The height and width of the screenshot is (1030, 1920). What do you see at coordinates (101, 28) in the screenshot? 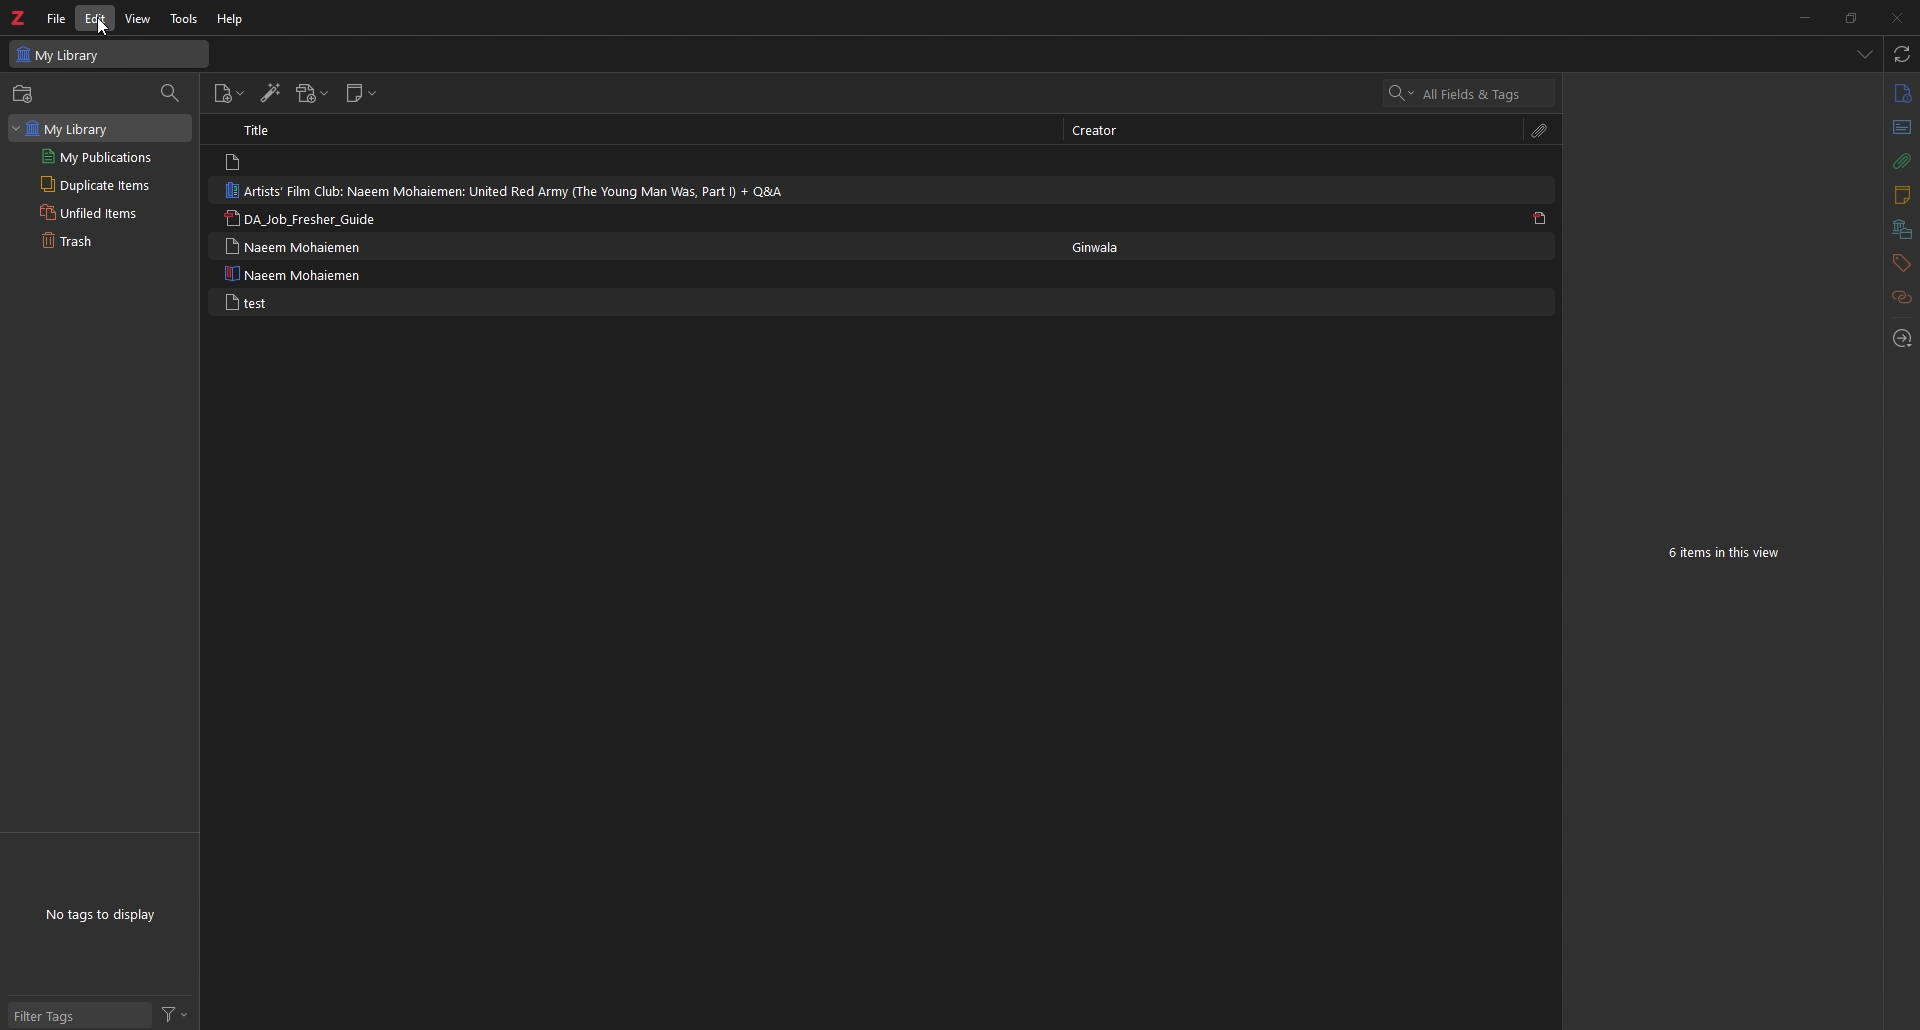
I see `cursor` at bounding box center [101, 28].